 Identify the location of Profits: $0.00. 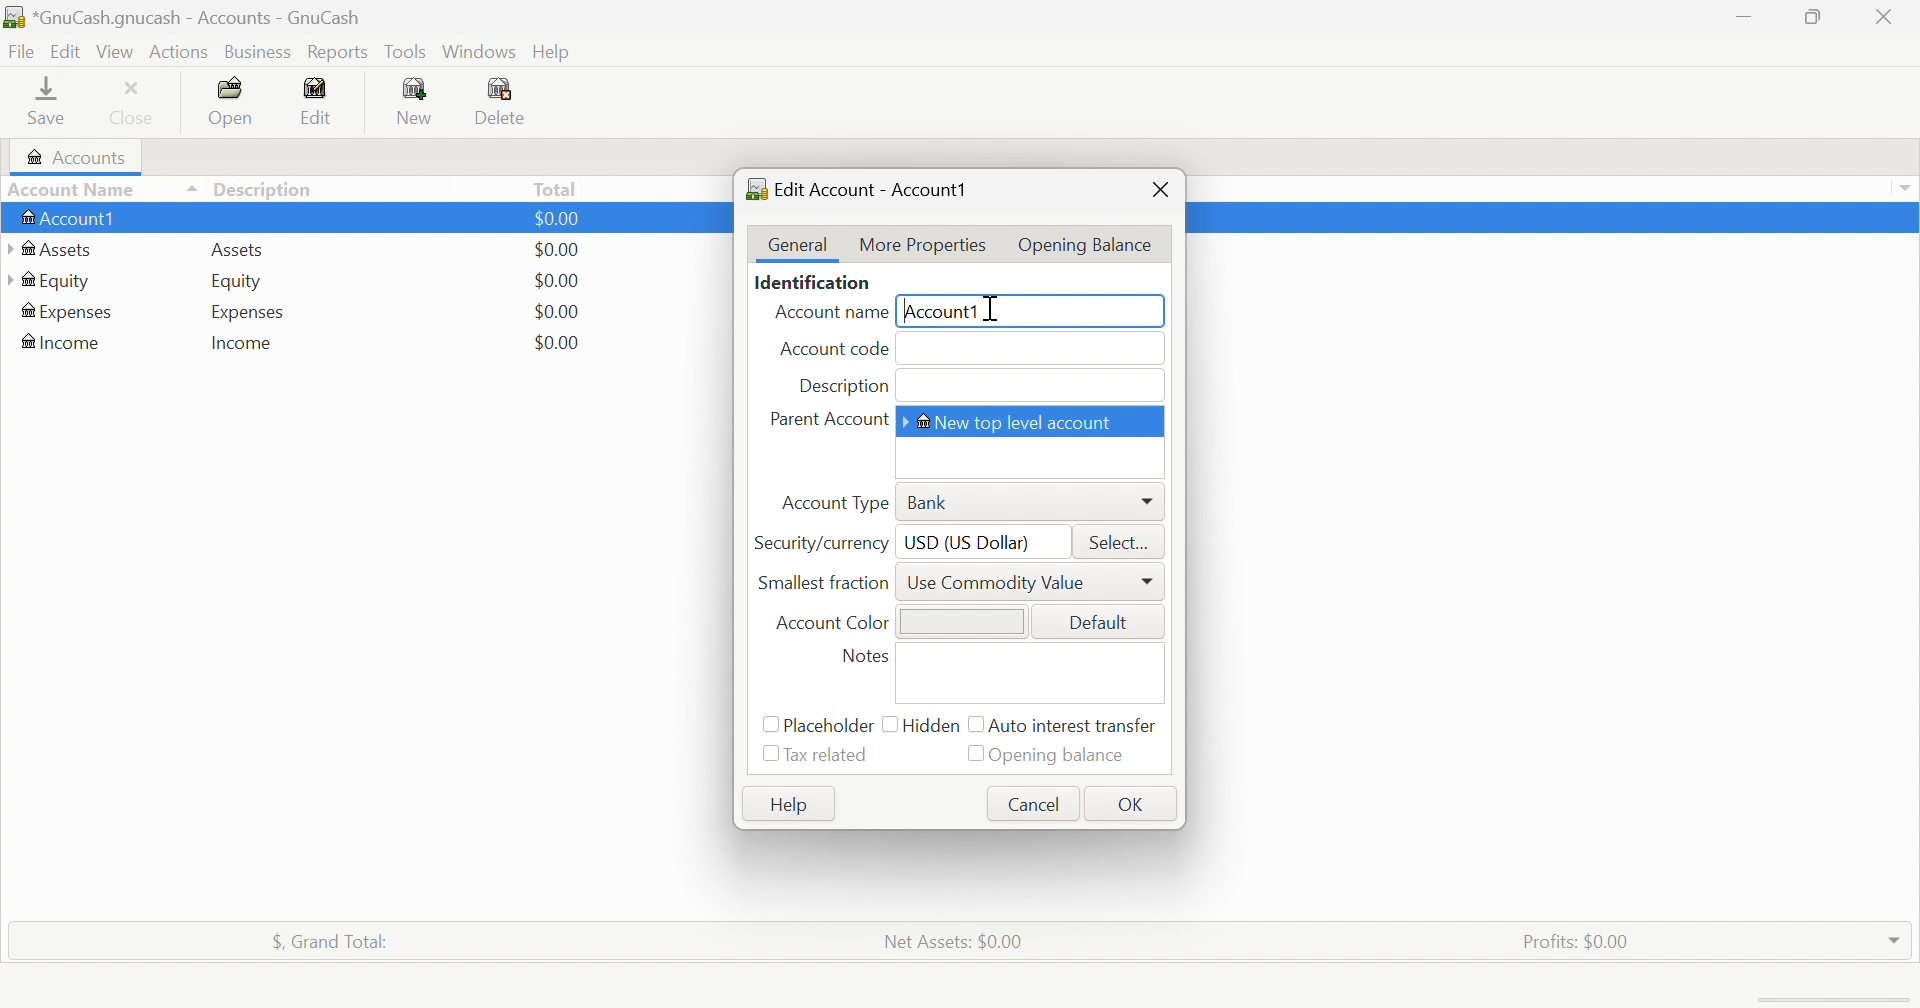
(1577, 941).